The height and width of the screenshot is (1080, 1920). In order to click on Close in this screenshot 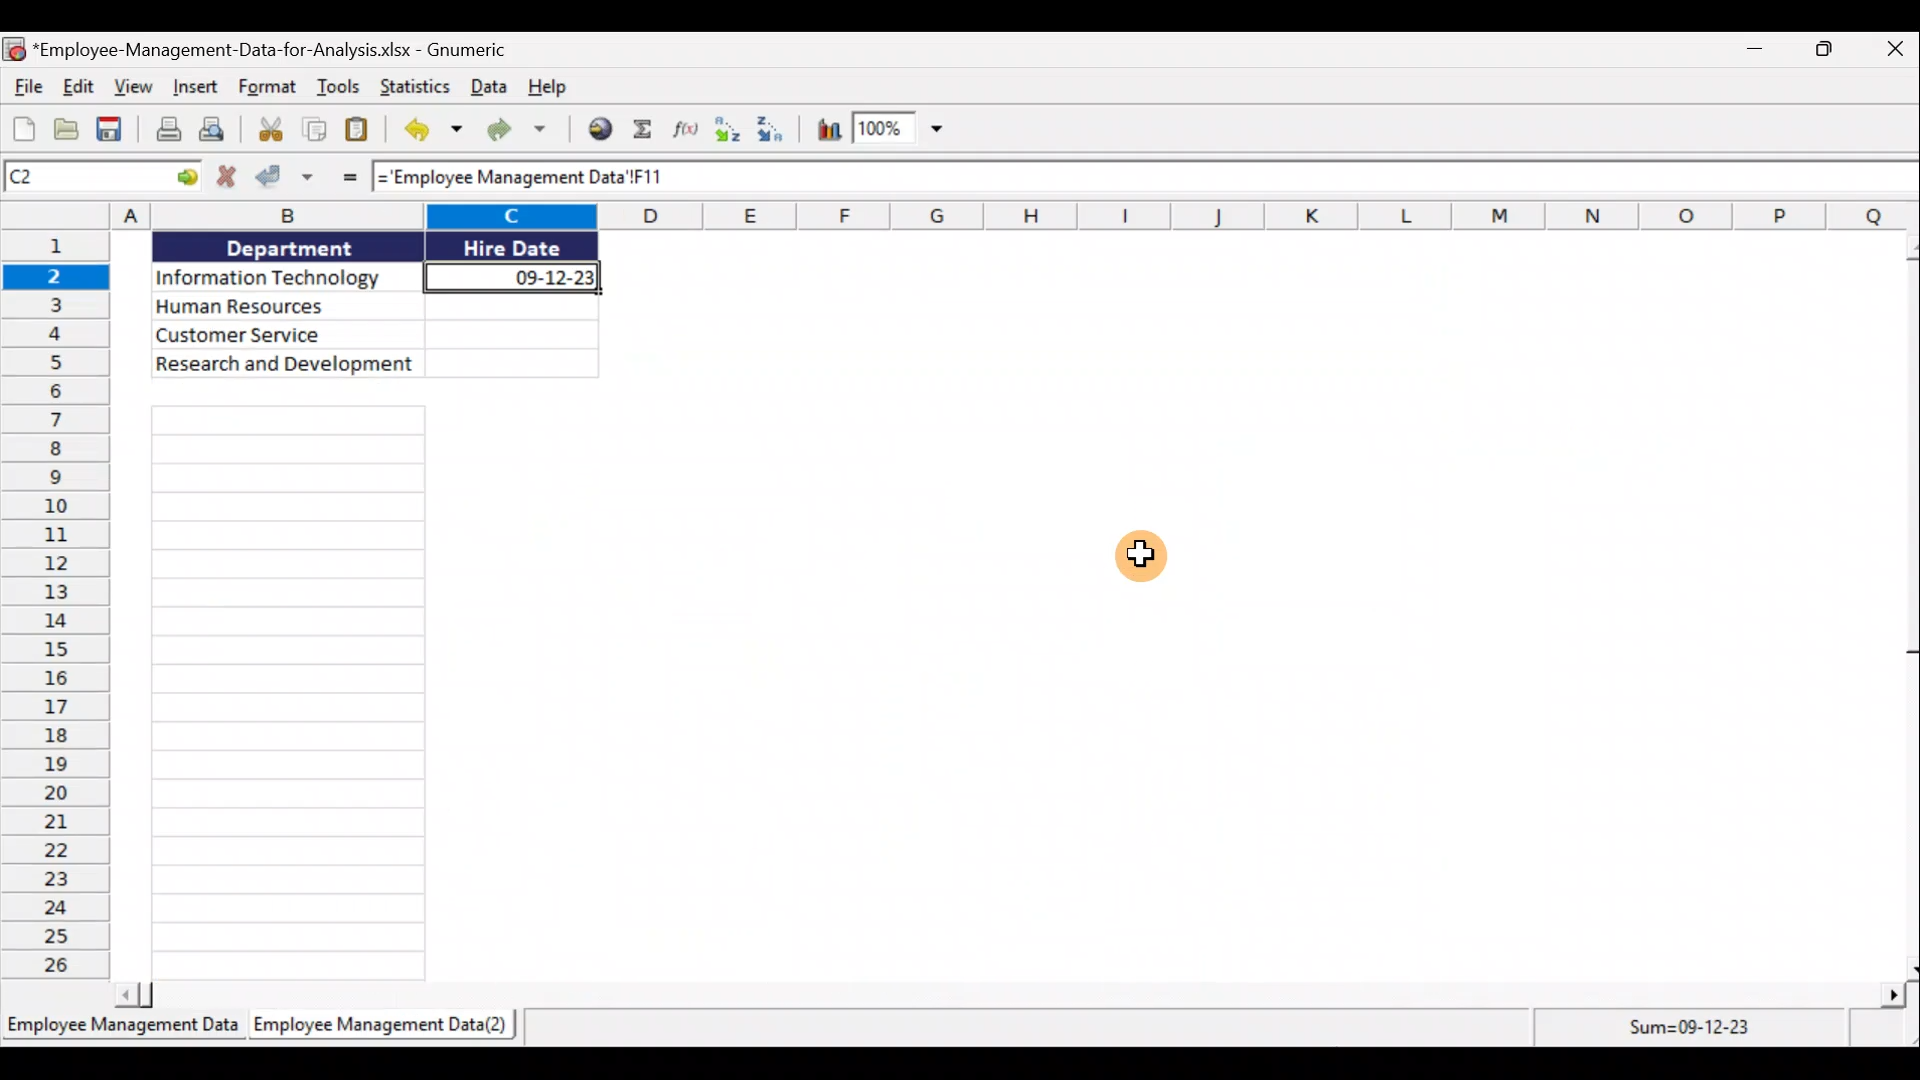, I will do `click(1897, 50)`.